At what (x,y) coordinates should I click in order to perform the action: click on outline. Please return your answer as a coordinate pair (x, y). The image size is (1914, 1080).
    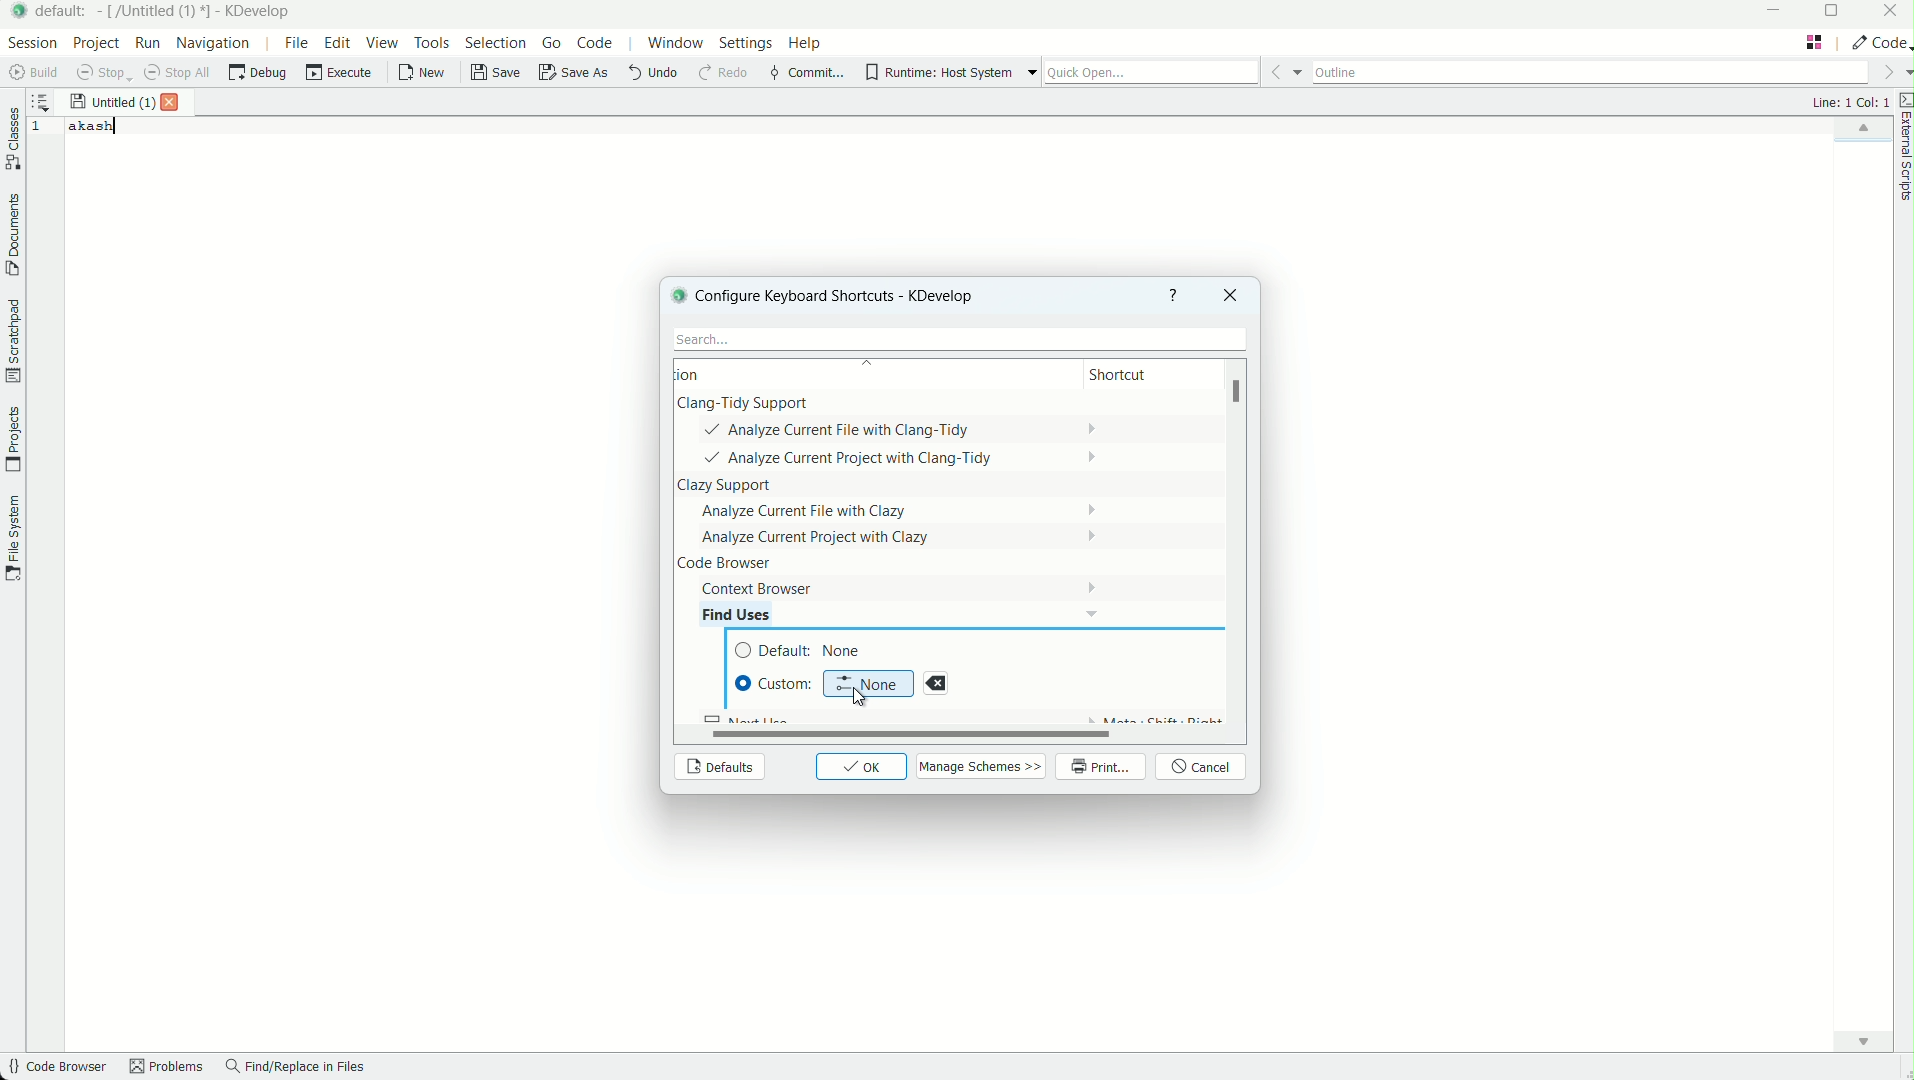
    Looking at the image, I should click on (1590, 69).